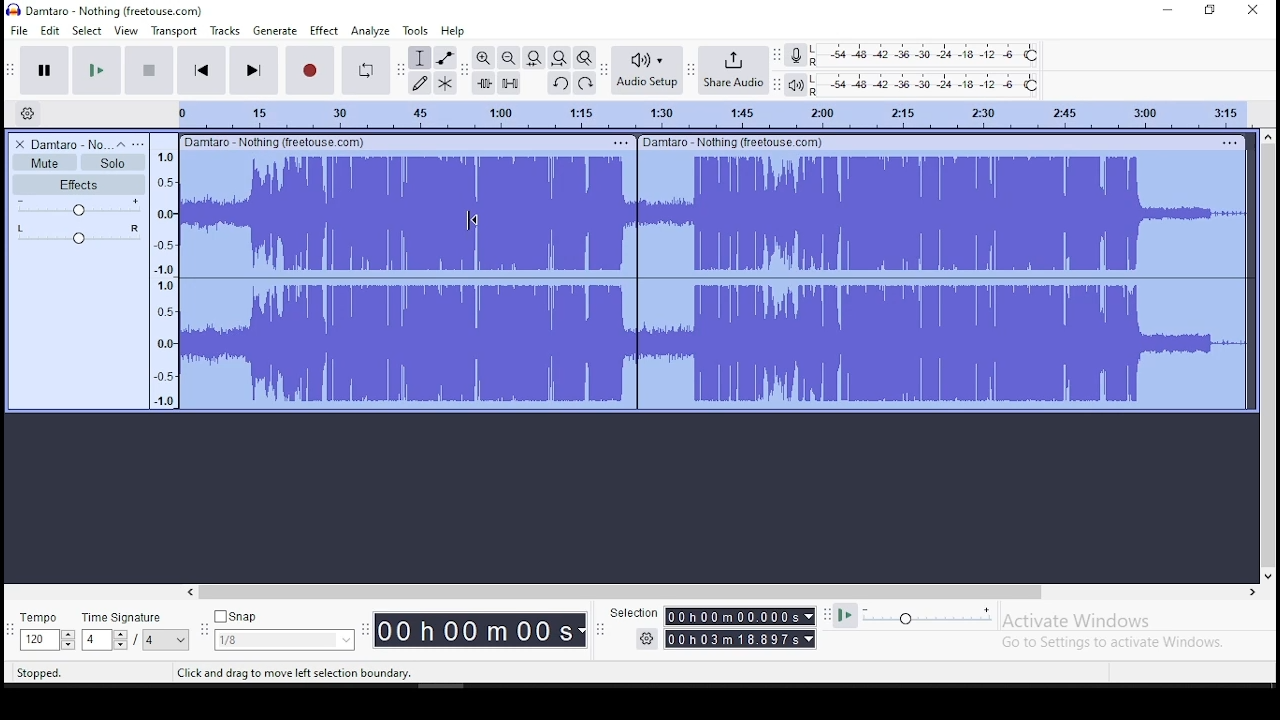  What do you see at coordinates (106, 640) in the screenshot?
I see `toggle buttons` at bounding box center [106, 640].